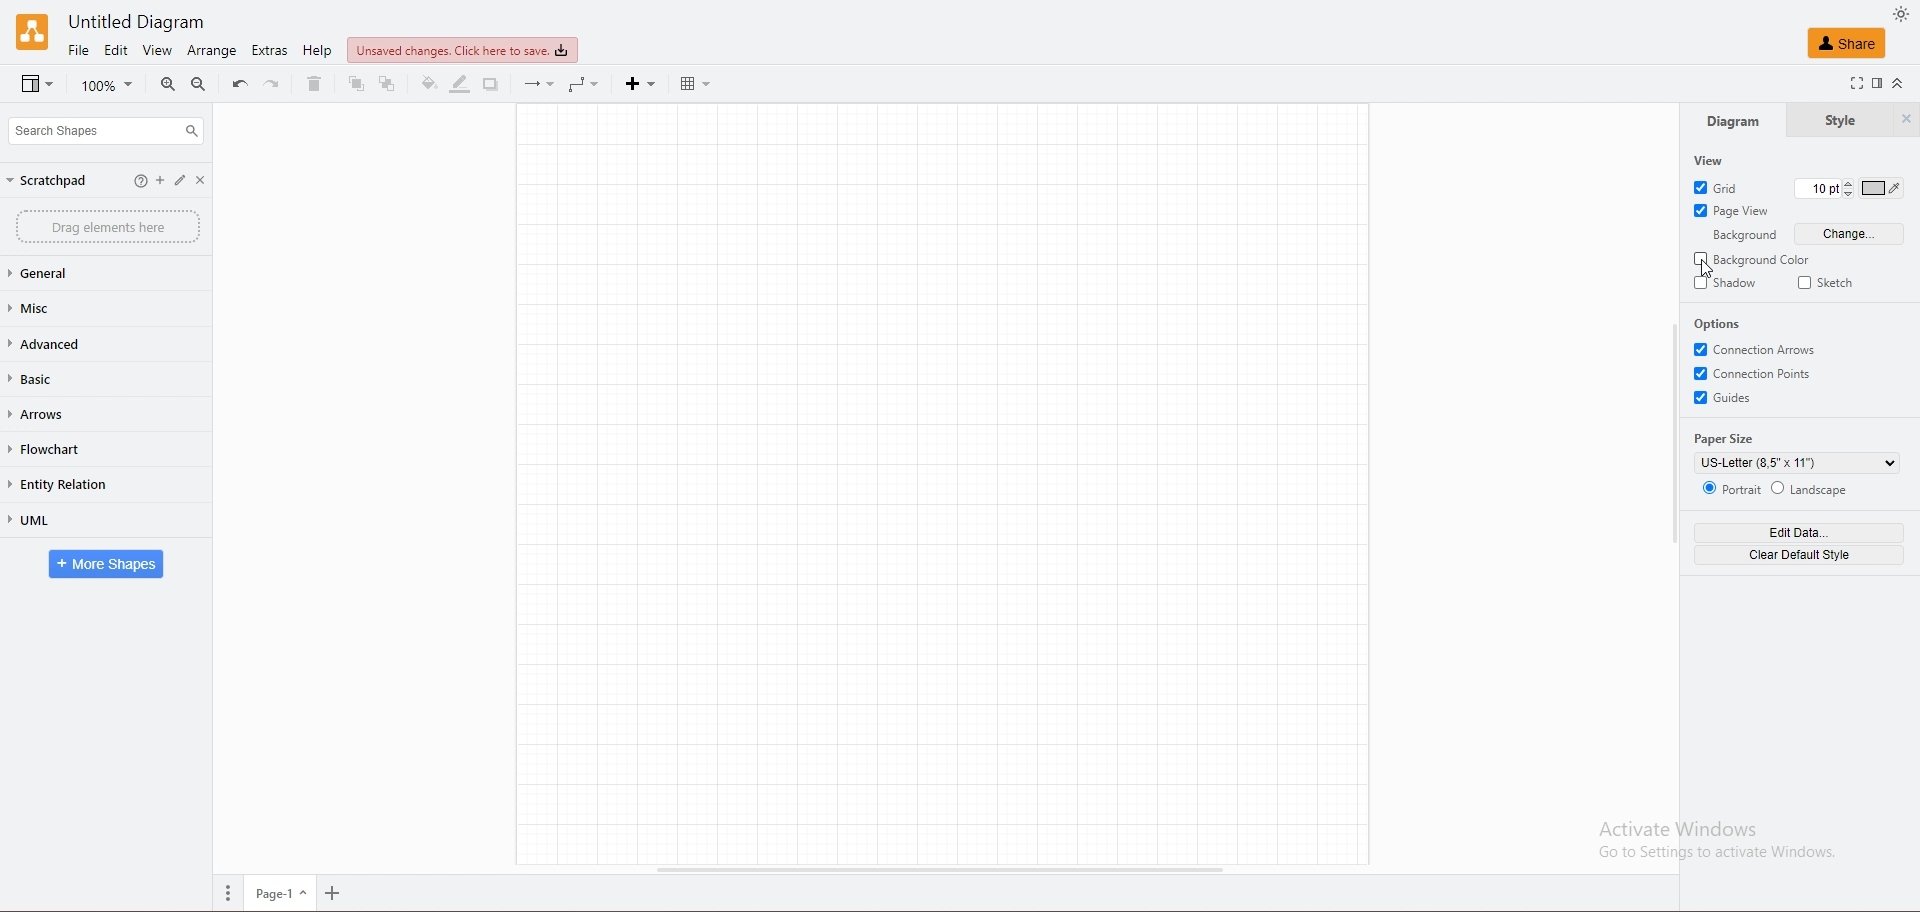 The width and height of the screenshot is (1920, 912). Describe the element at coordinates (1731, 210) in the screenshot. I see `page view` at that location.